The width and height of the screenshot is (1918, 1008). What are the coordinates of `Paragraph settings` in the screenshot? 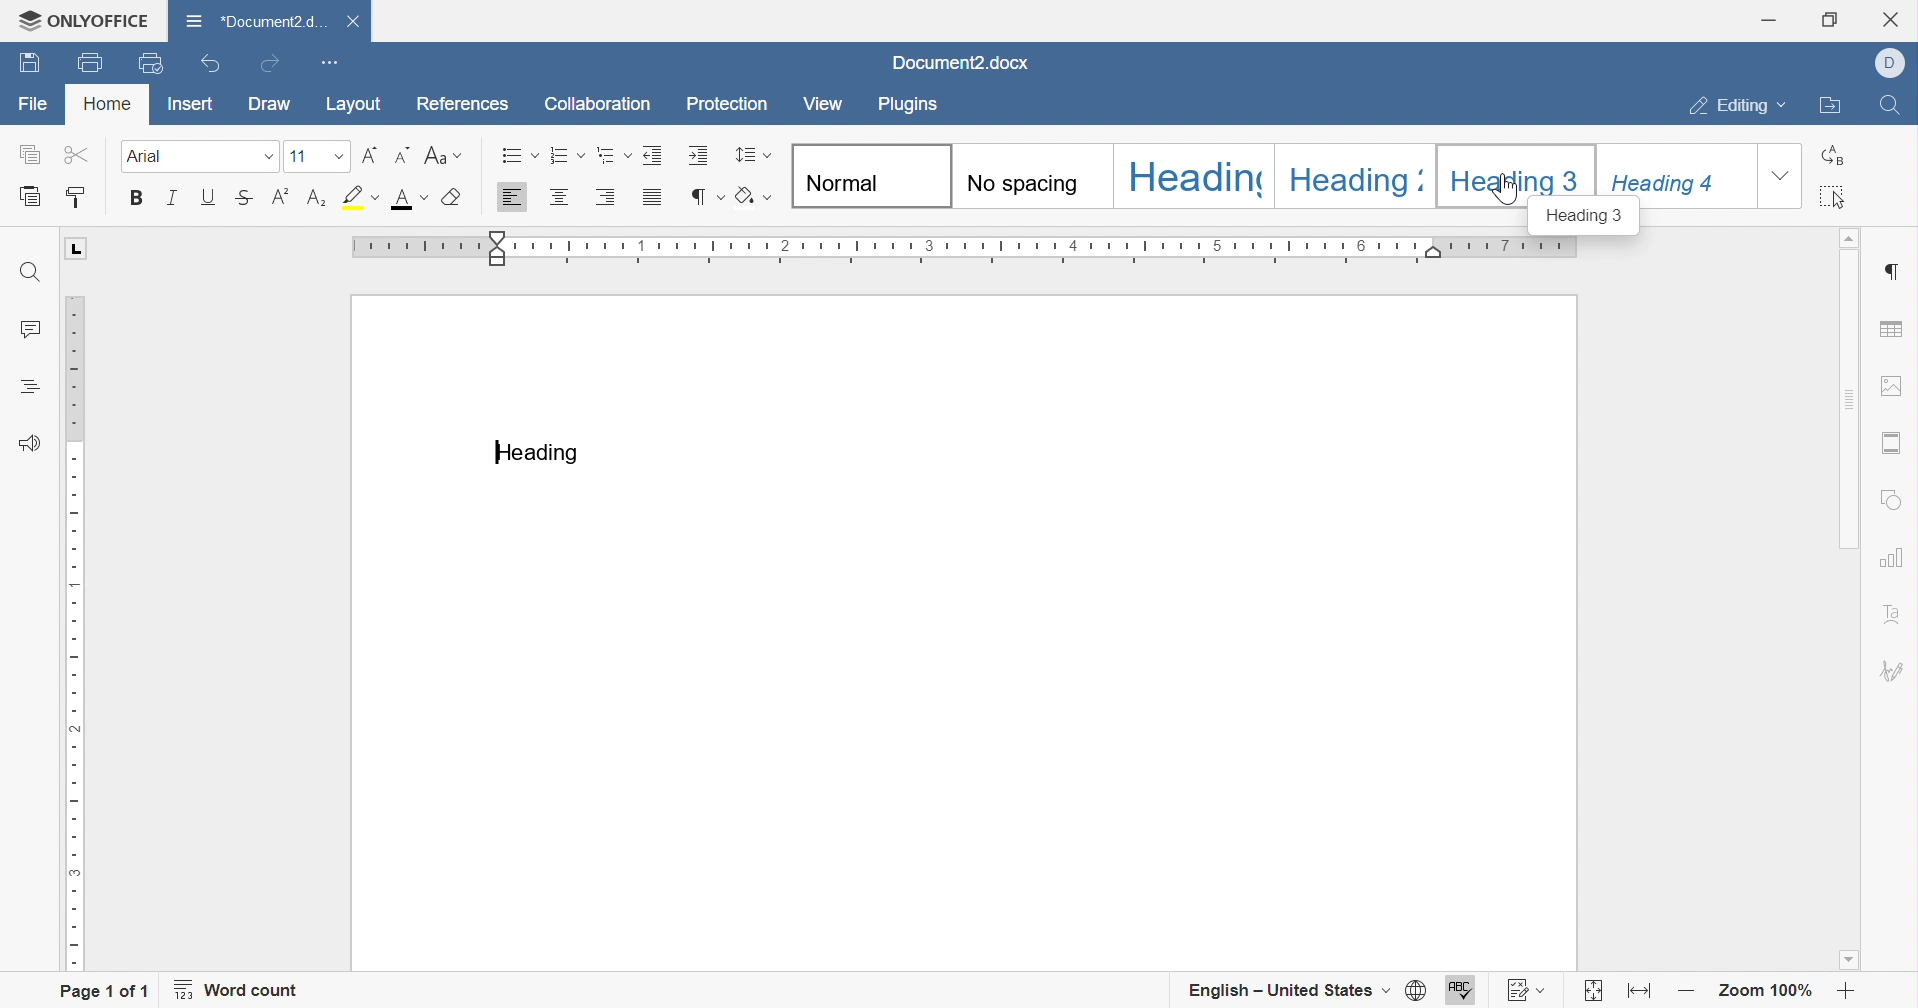 It's located at (1896, 271).